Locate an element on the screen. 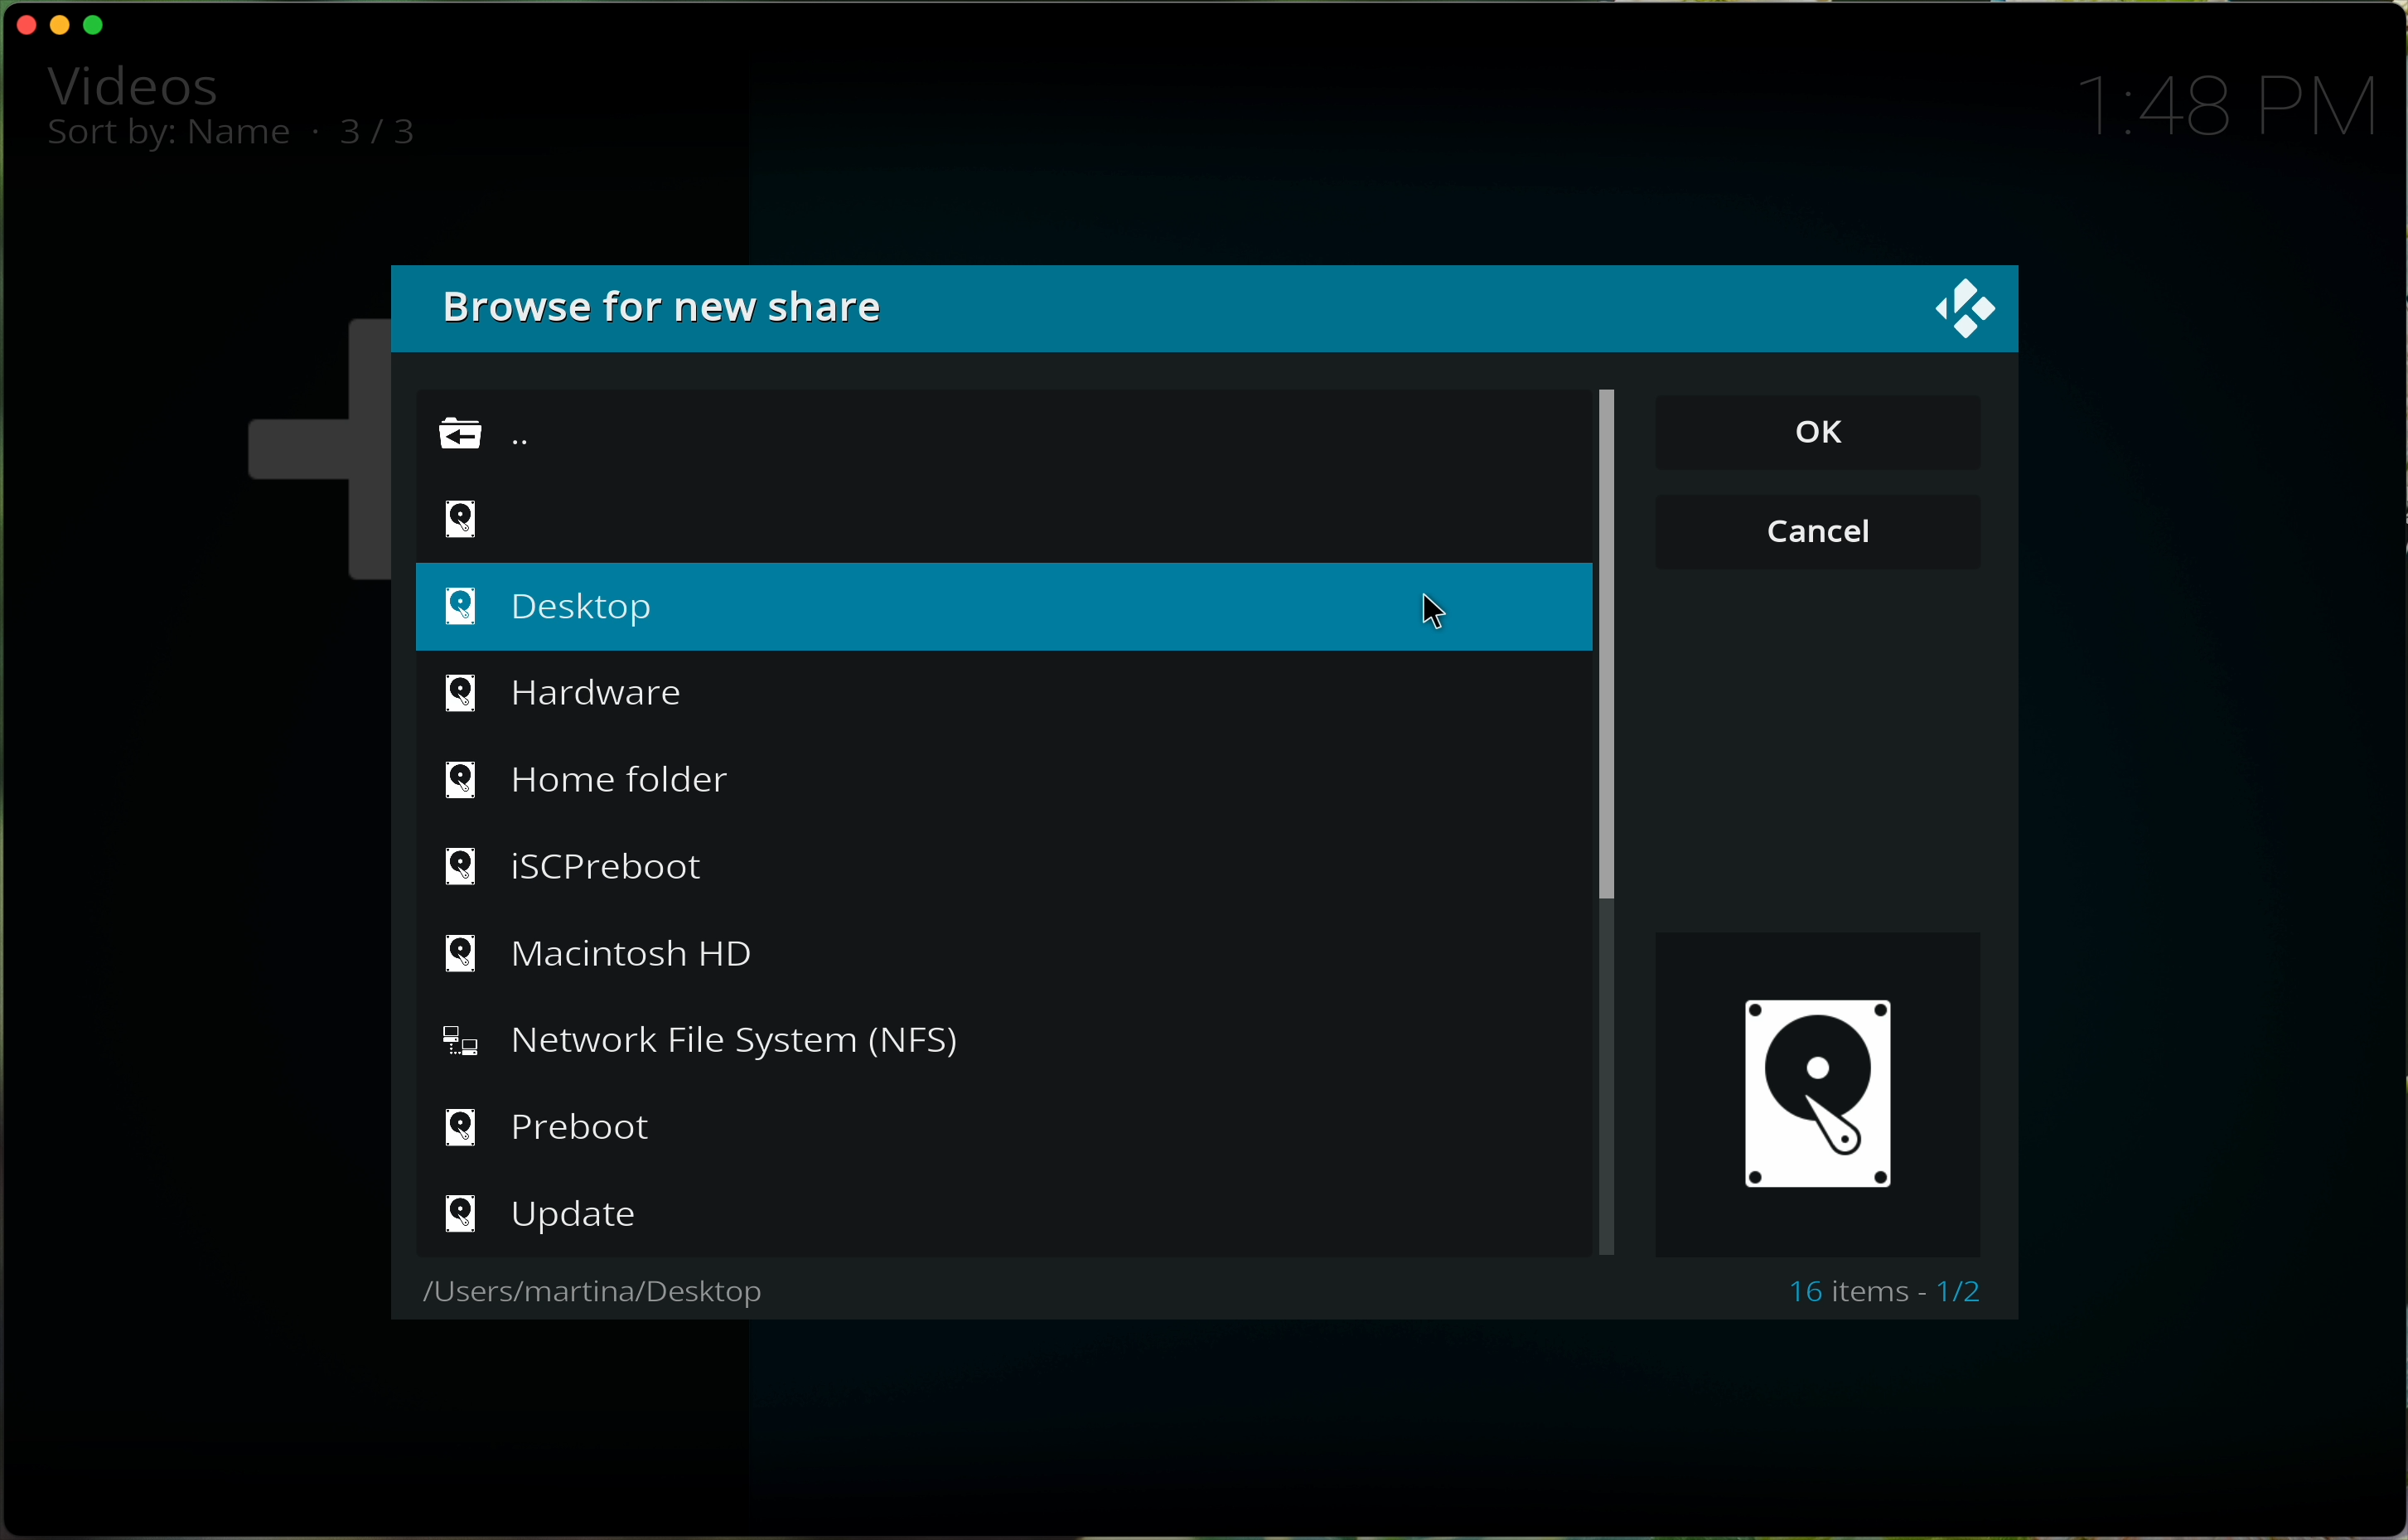  symbol is located at coordinates (459, 516).